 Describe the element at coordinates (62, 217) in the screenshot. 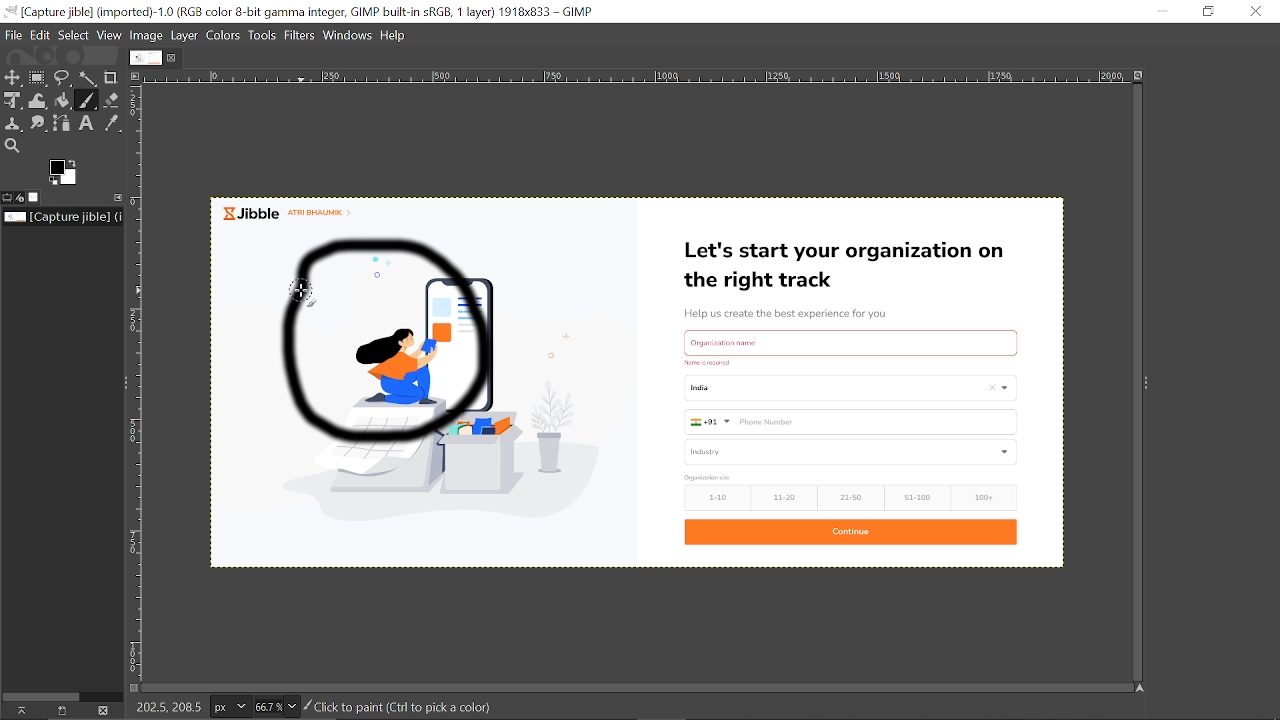

I see `Location of the current file` at that location.